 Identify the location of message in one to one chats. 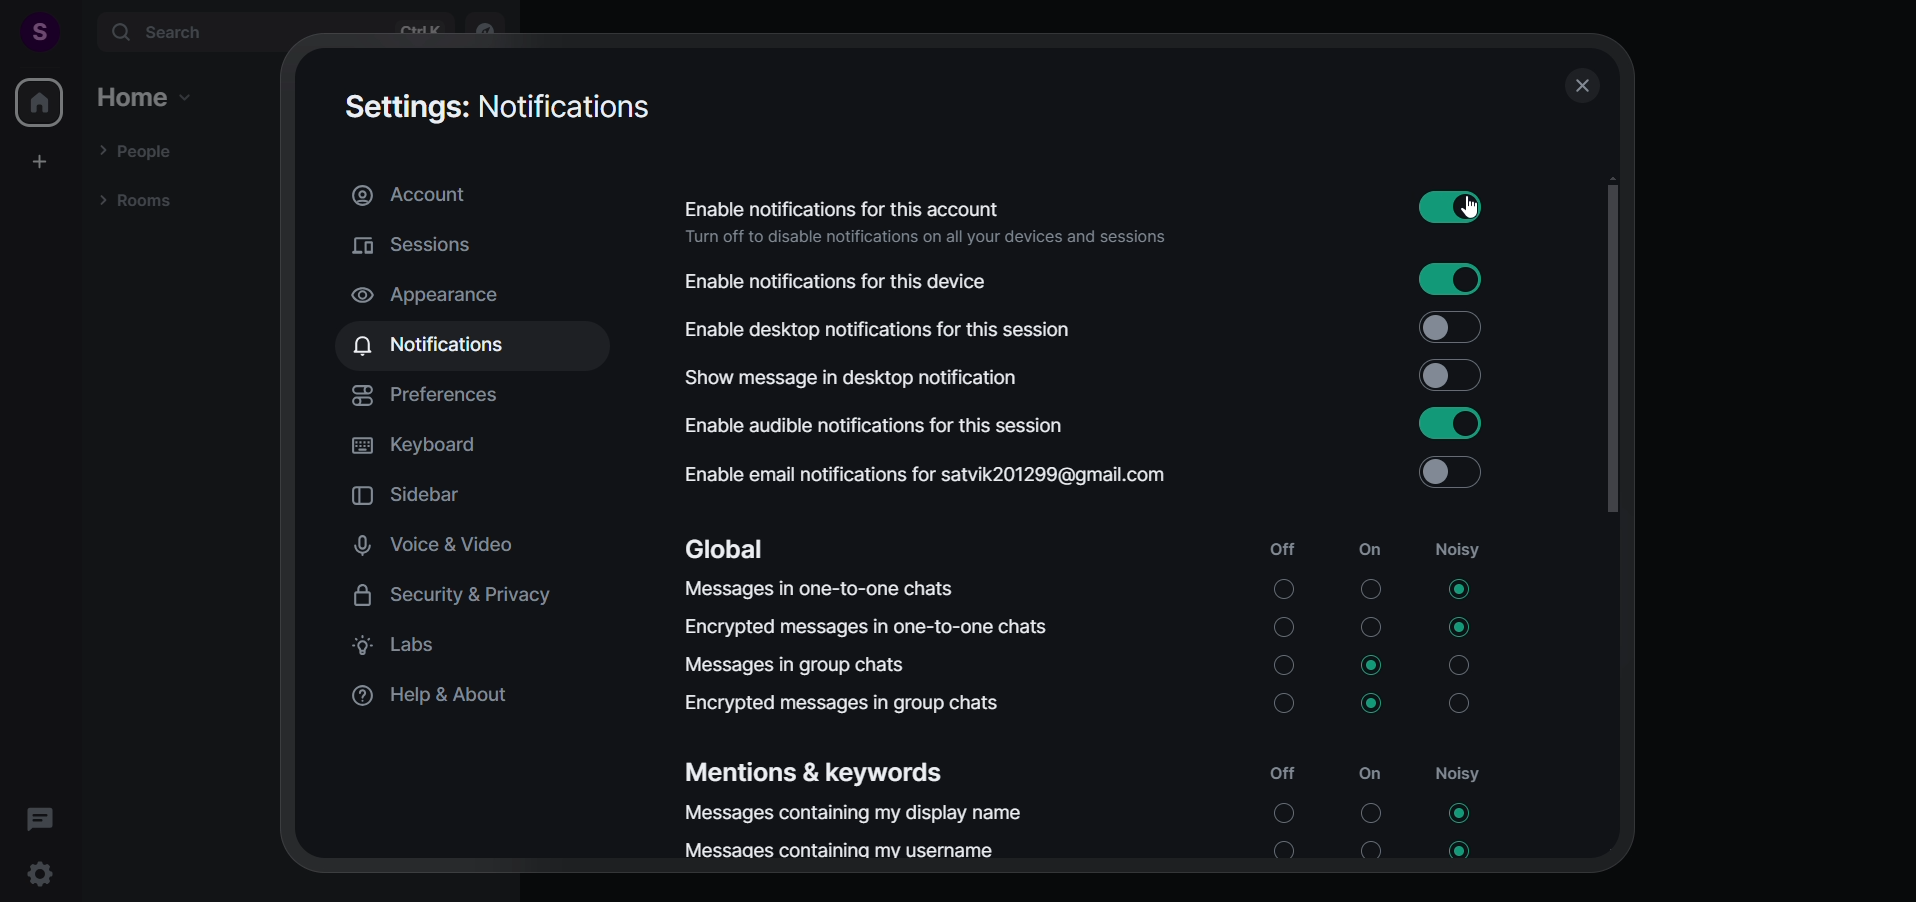
(1088, 586).